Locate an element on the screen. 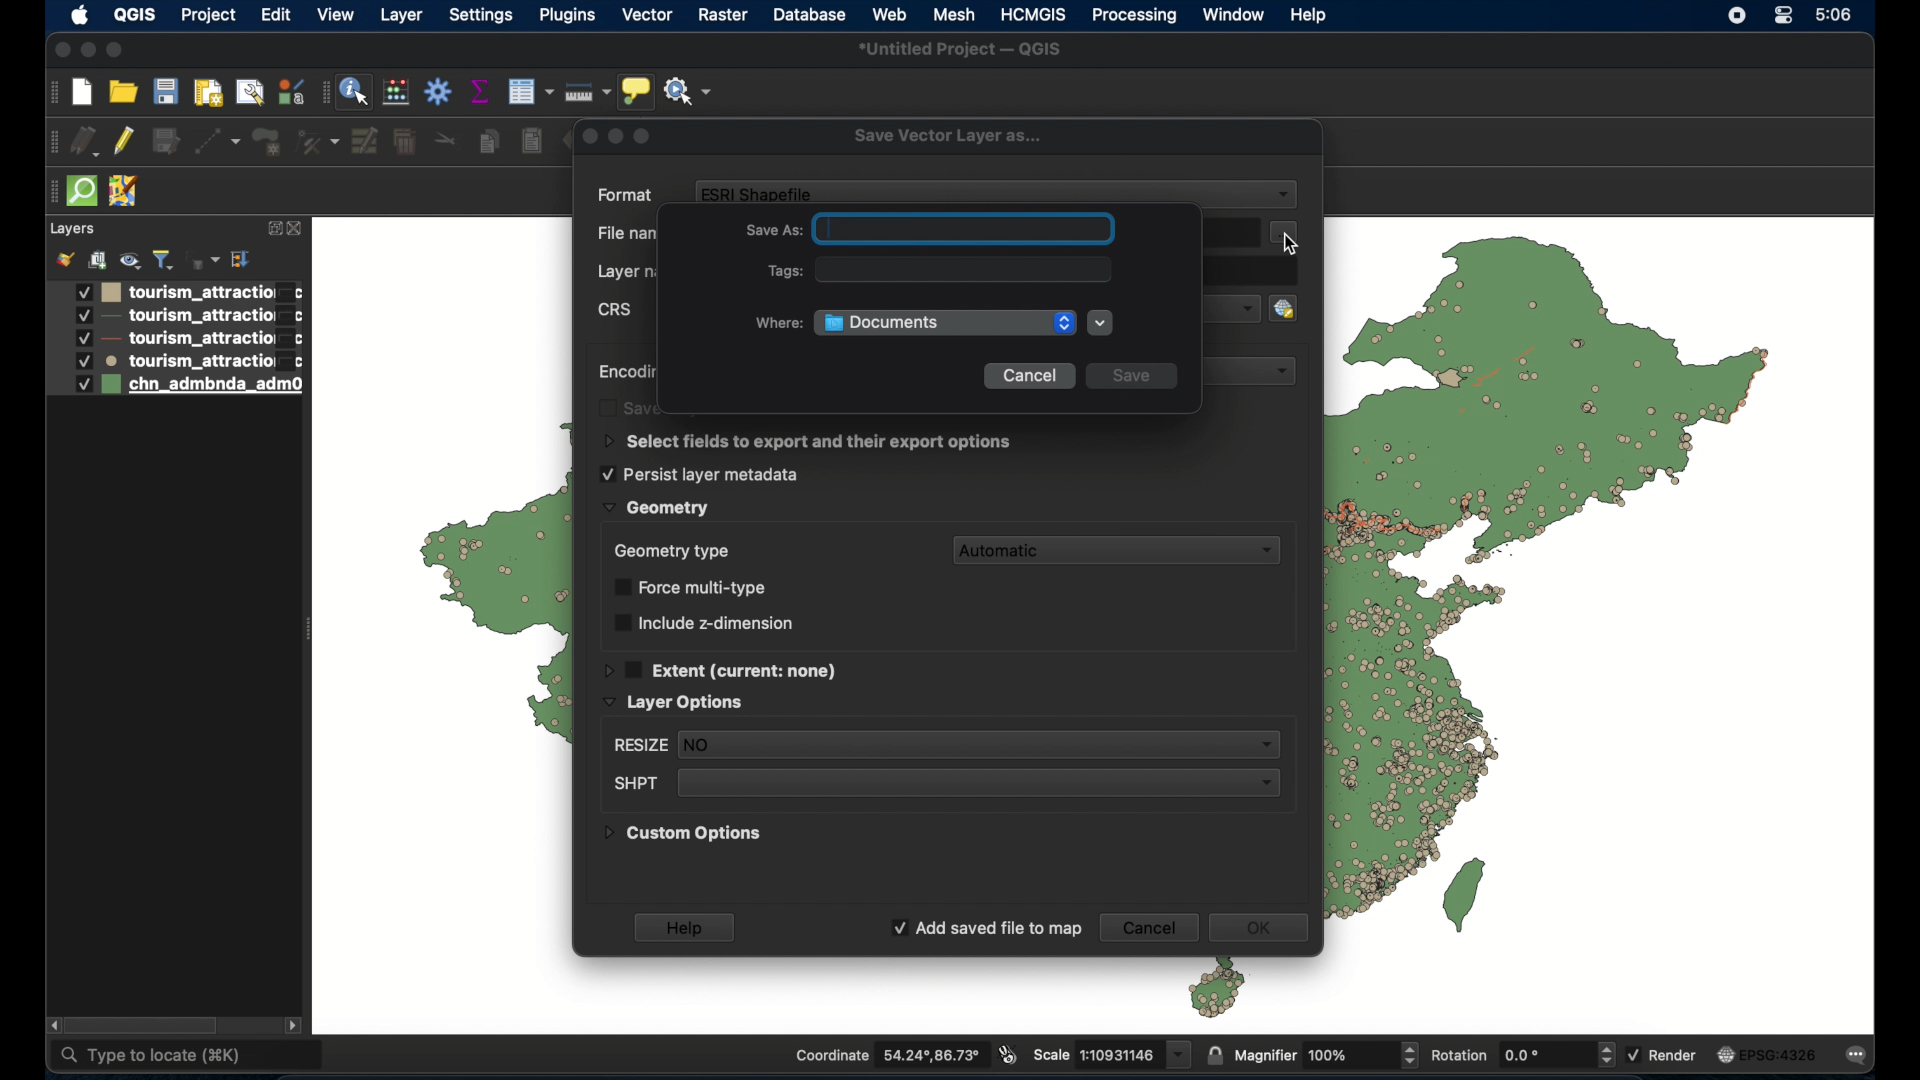 The height and width of the screenshot is (1080, 1920). scroll right arrow is located at coordinates (293, 1024).